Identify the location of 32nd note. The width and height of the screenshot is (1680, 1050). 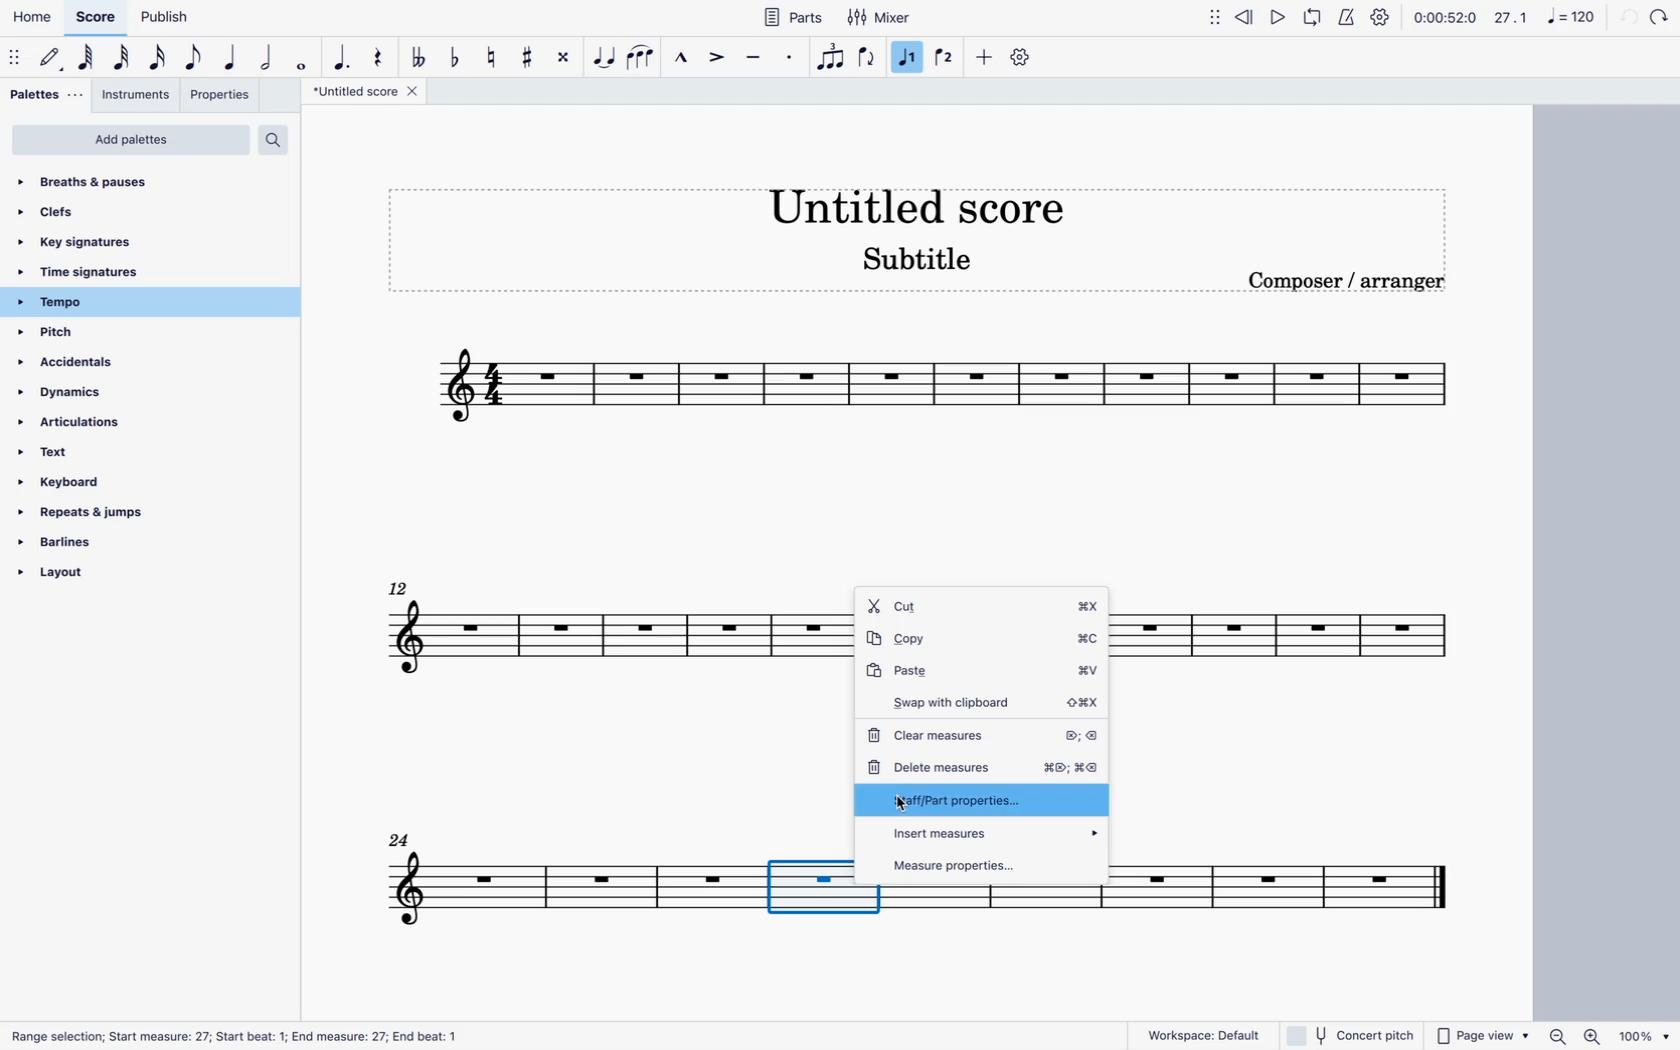
(123, 59).